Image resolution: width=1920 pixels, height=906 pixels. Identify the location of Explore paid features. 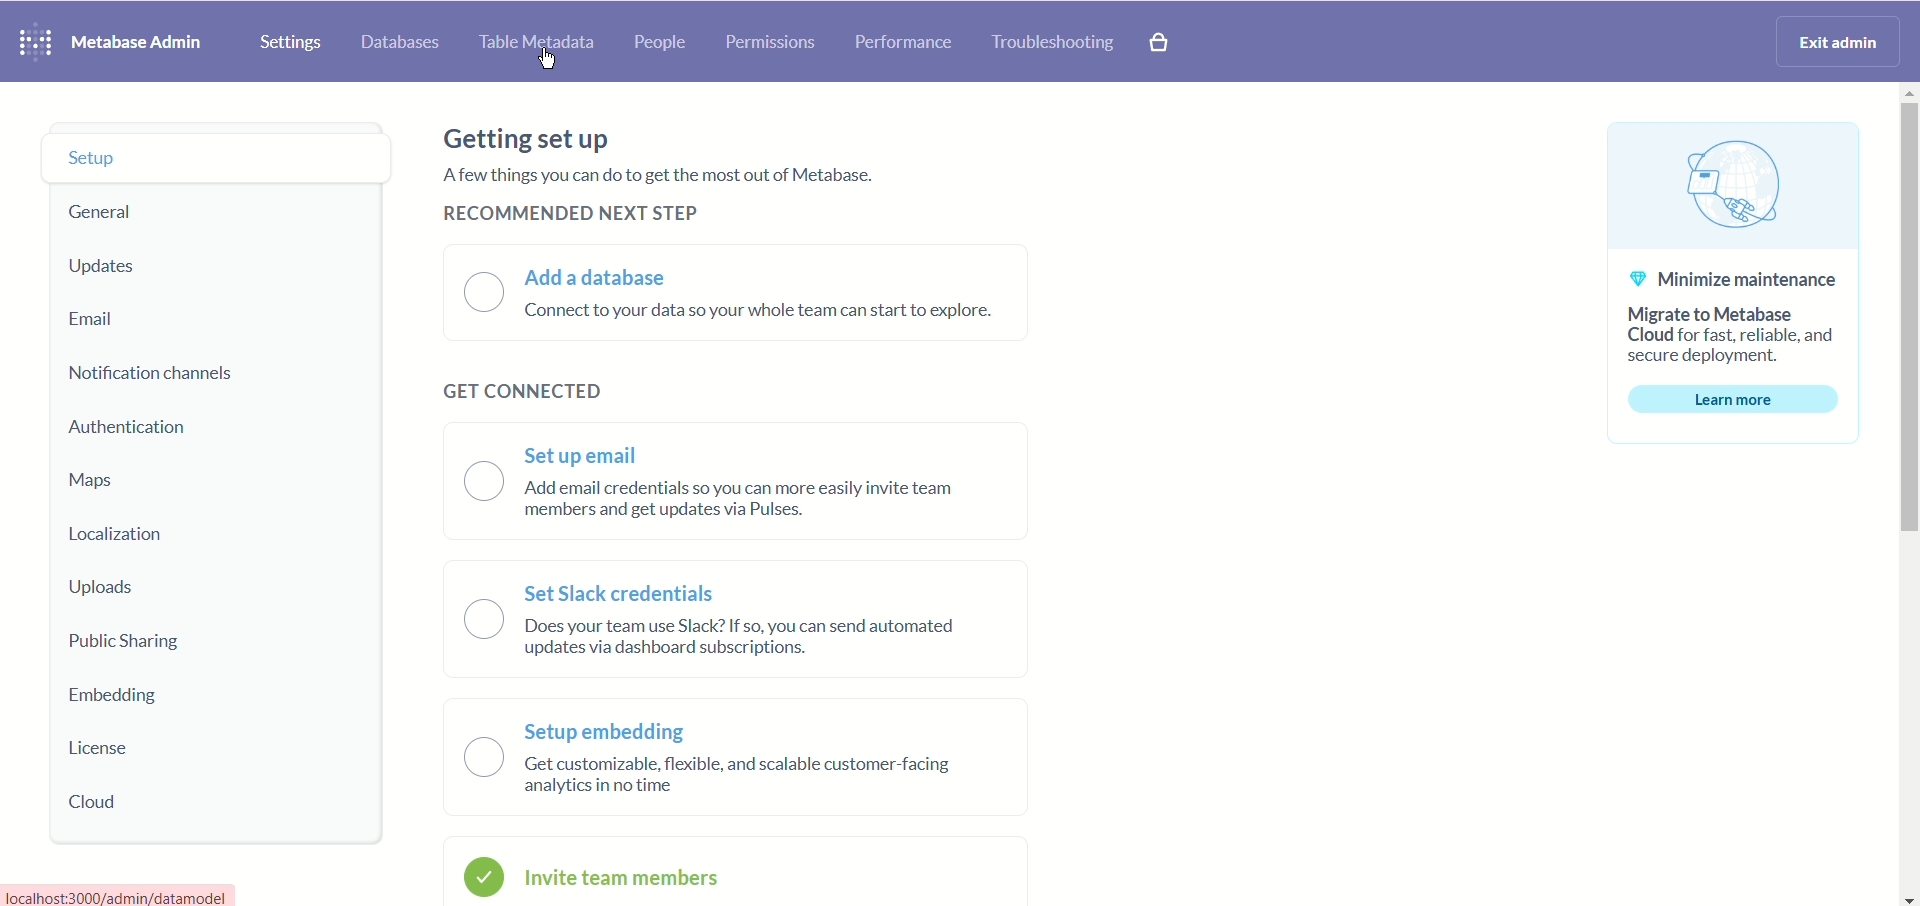
(1172, 43).